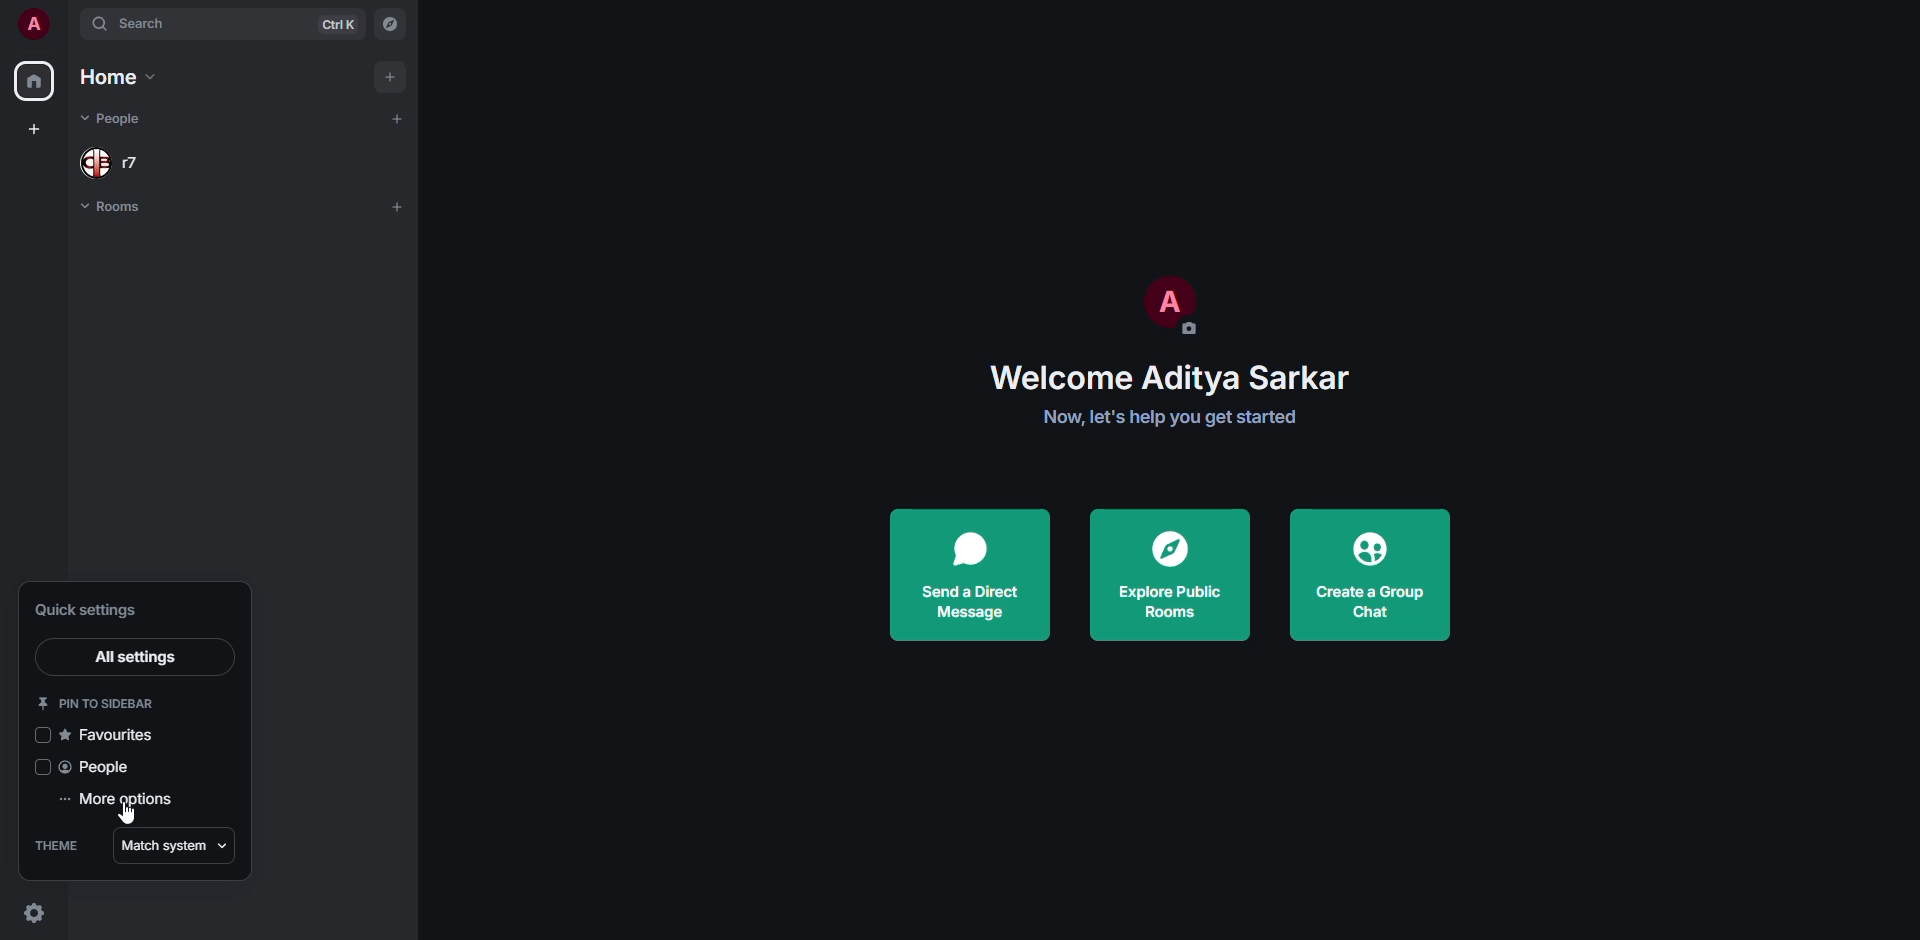  I want to click on quick settings, so click(31, 913).